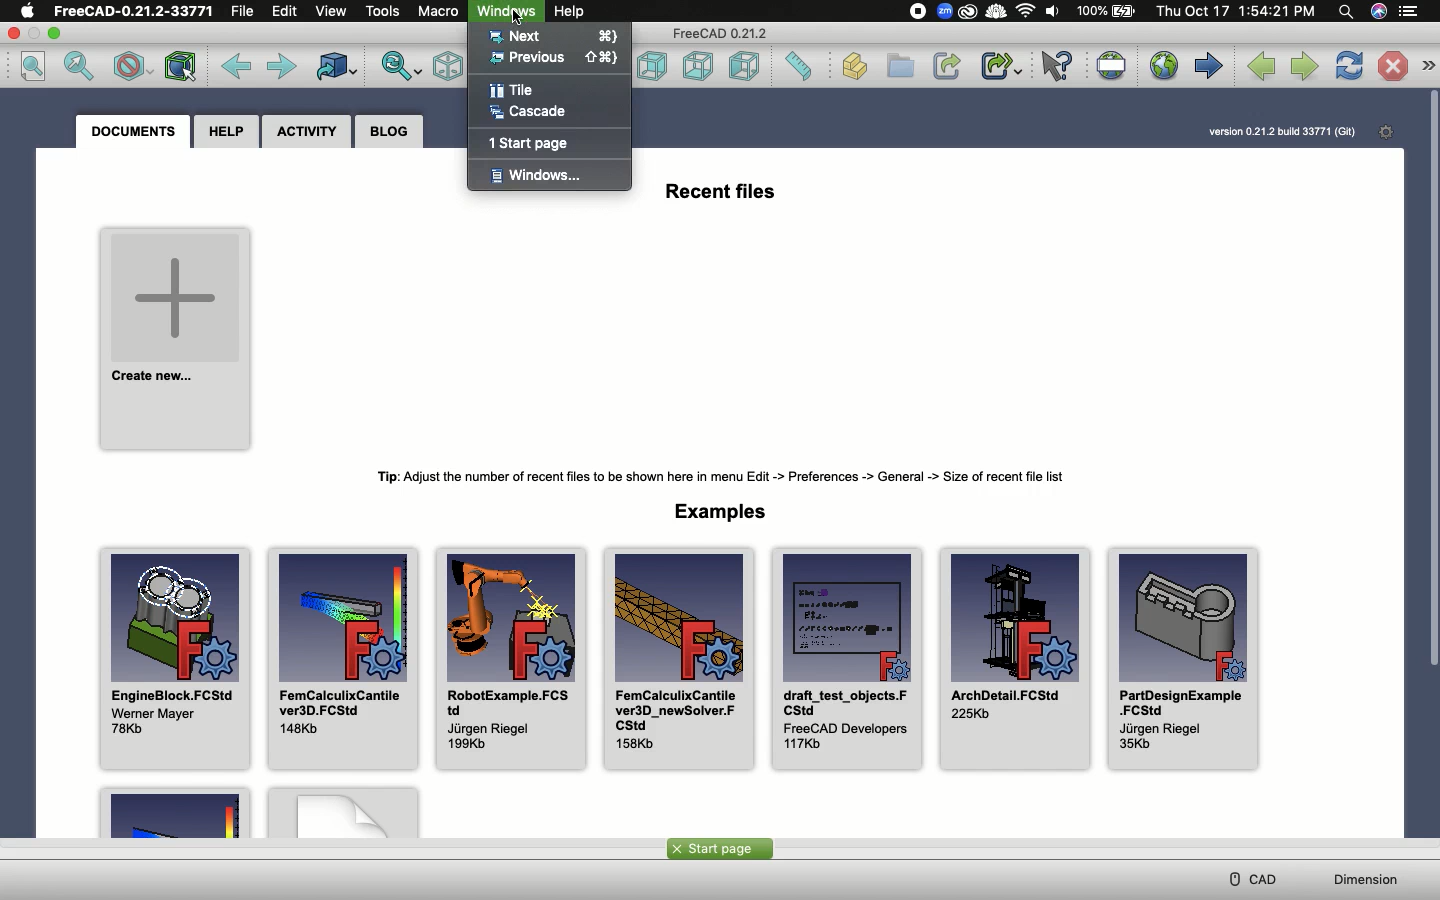 The width and height of the screenshot is (1440, 900). Describe the element at coordinates (389, 134) in the screenshot. I see `Blog` at that location.